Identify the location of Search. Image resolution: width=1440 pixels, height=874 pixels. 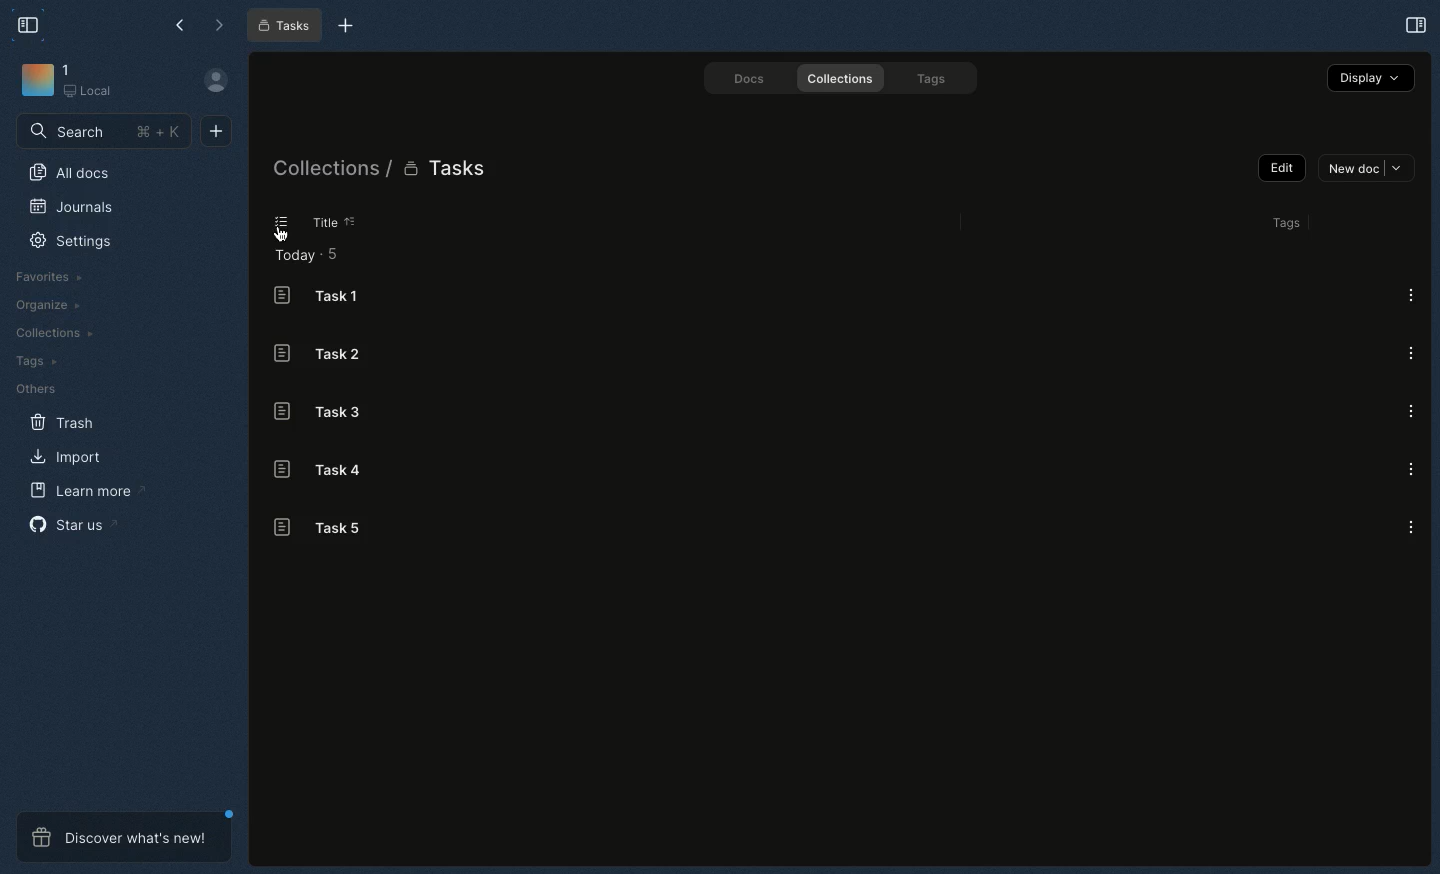
(104, 130).